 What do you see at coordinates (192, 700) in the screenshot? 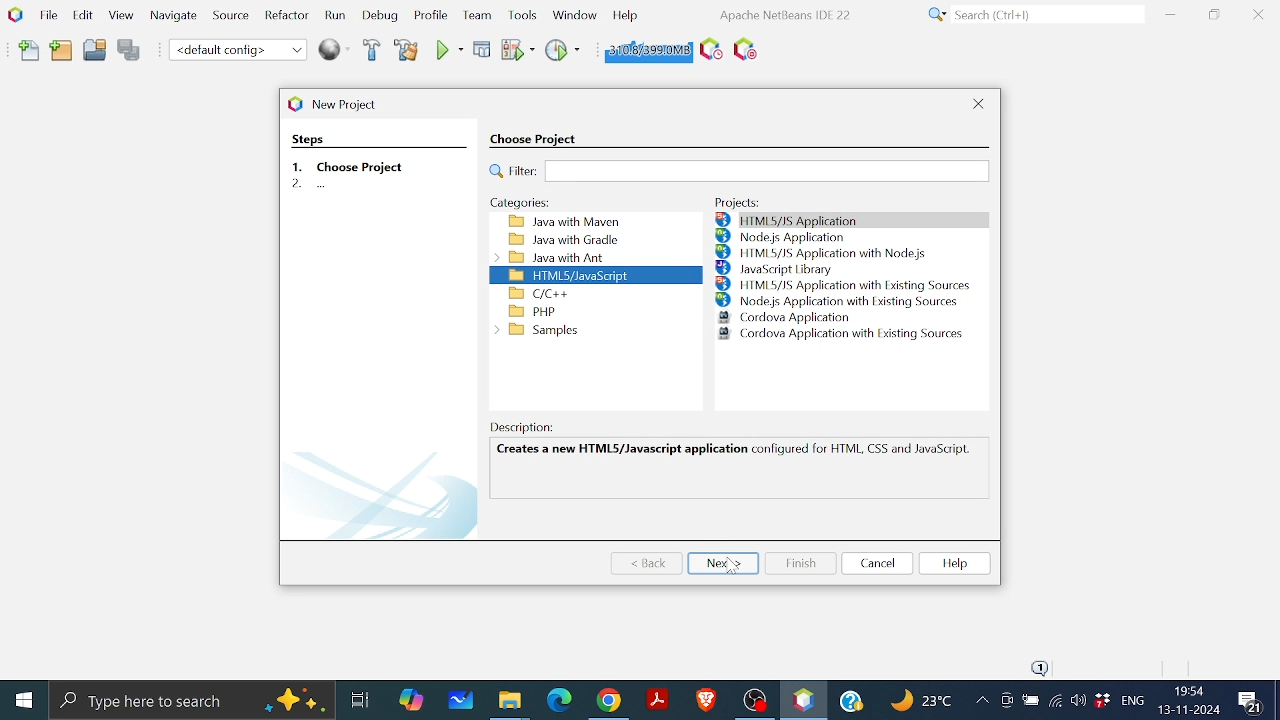
I see `Type here to search` at bounding box center [192, 700].